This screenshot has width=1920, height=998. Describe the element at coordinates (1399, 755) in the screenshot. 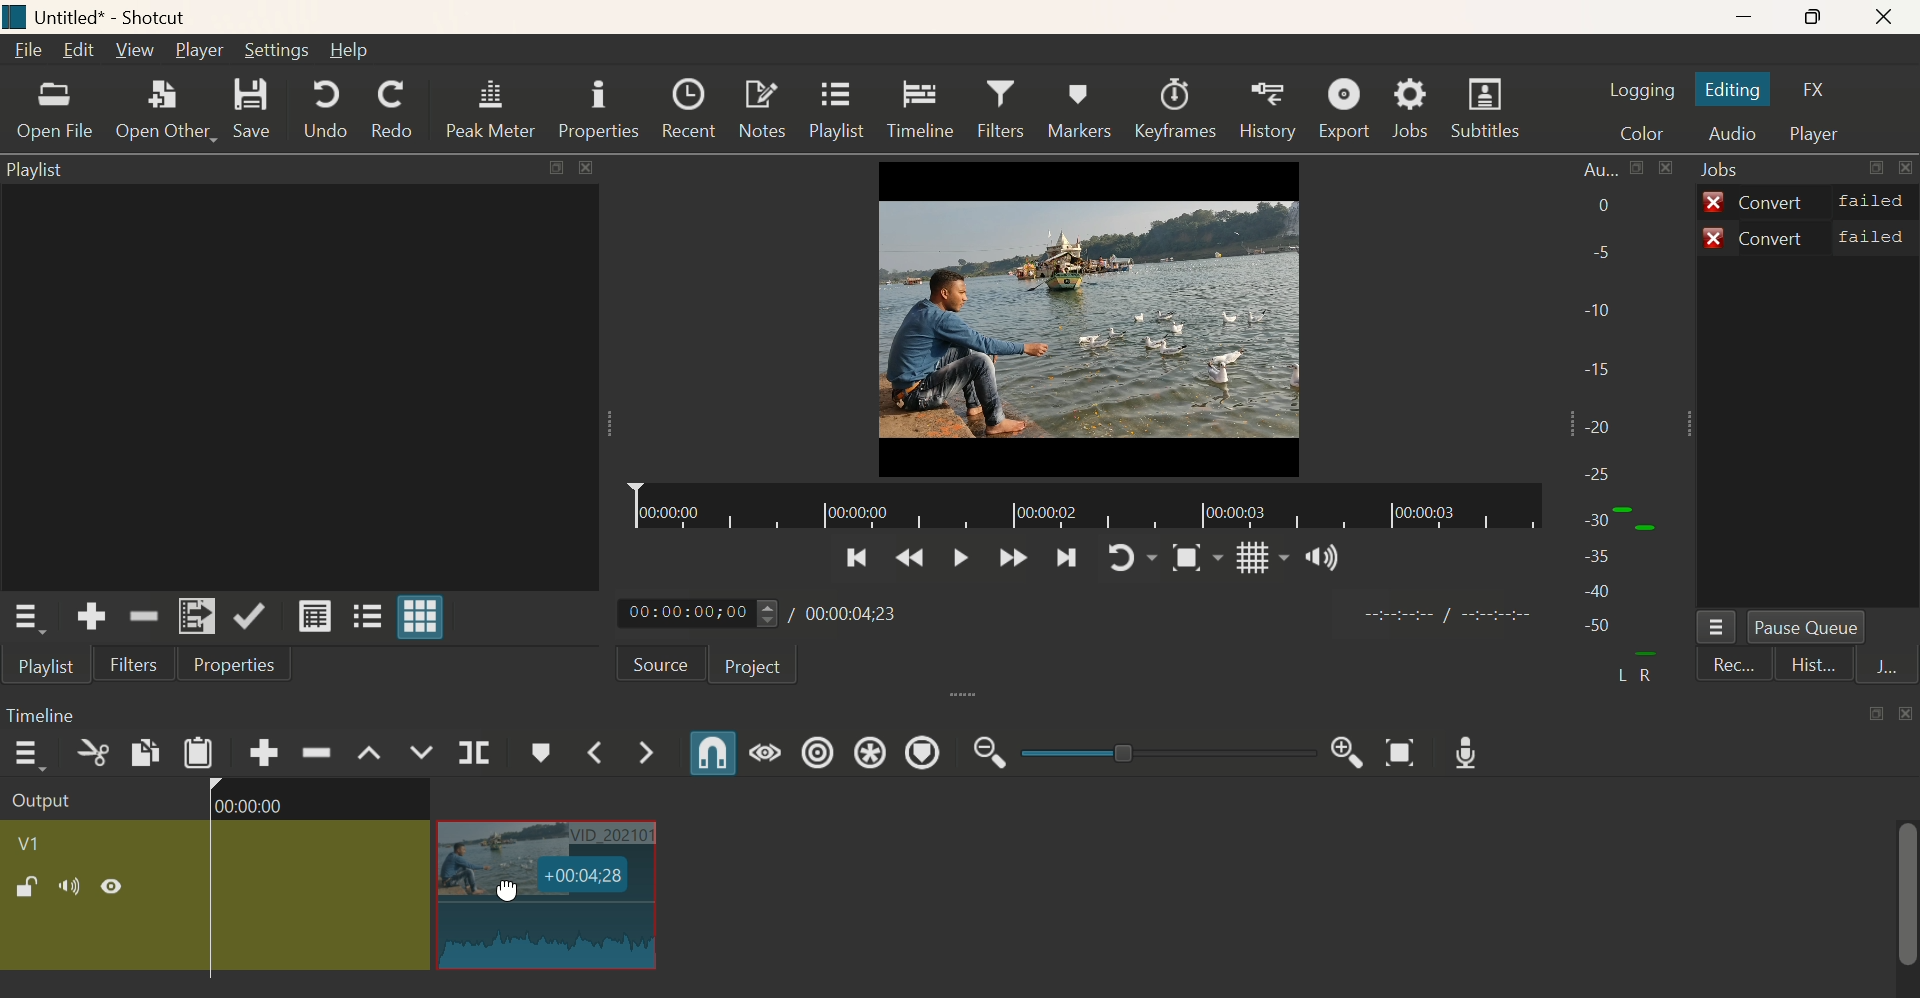

I see `` at that location.